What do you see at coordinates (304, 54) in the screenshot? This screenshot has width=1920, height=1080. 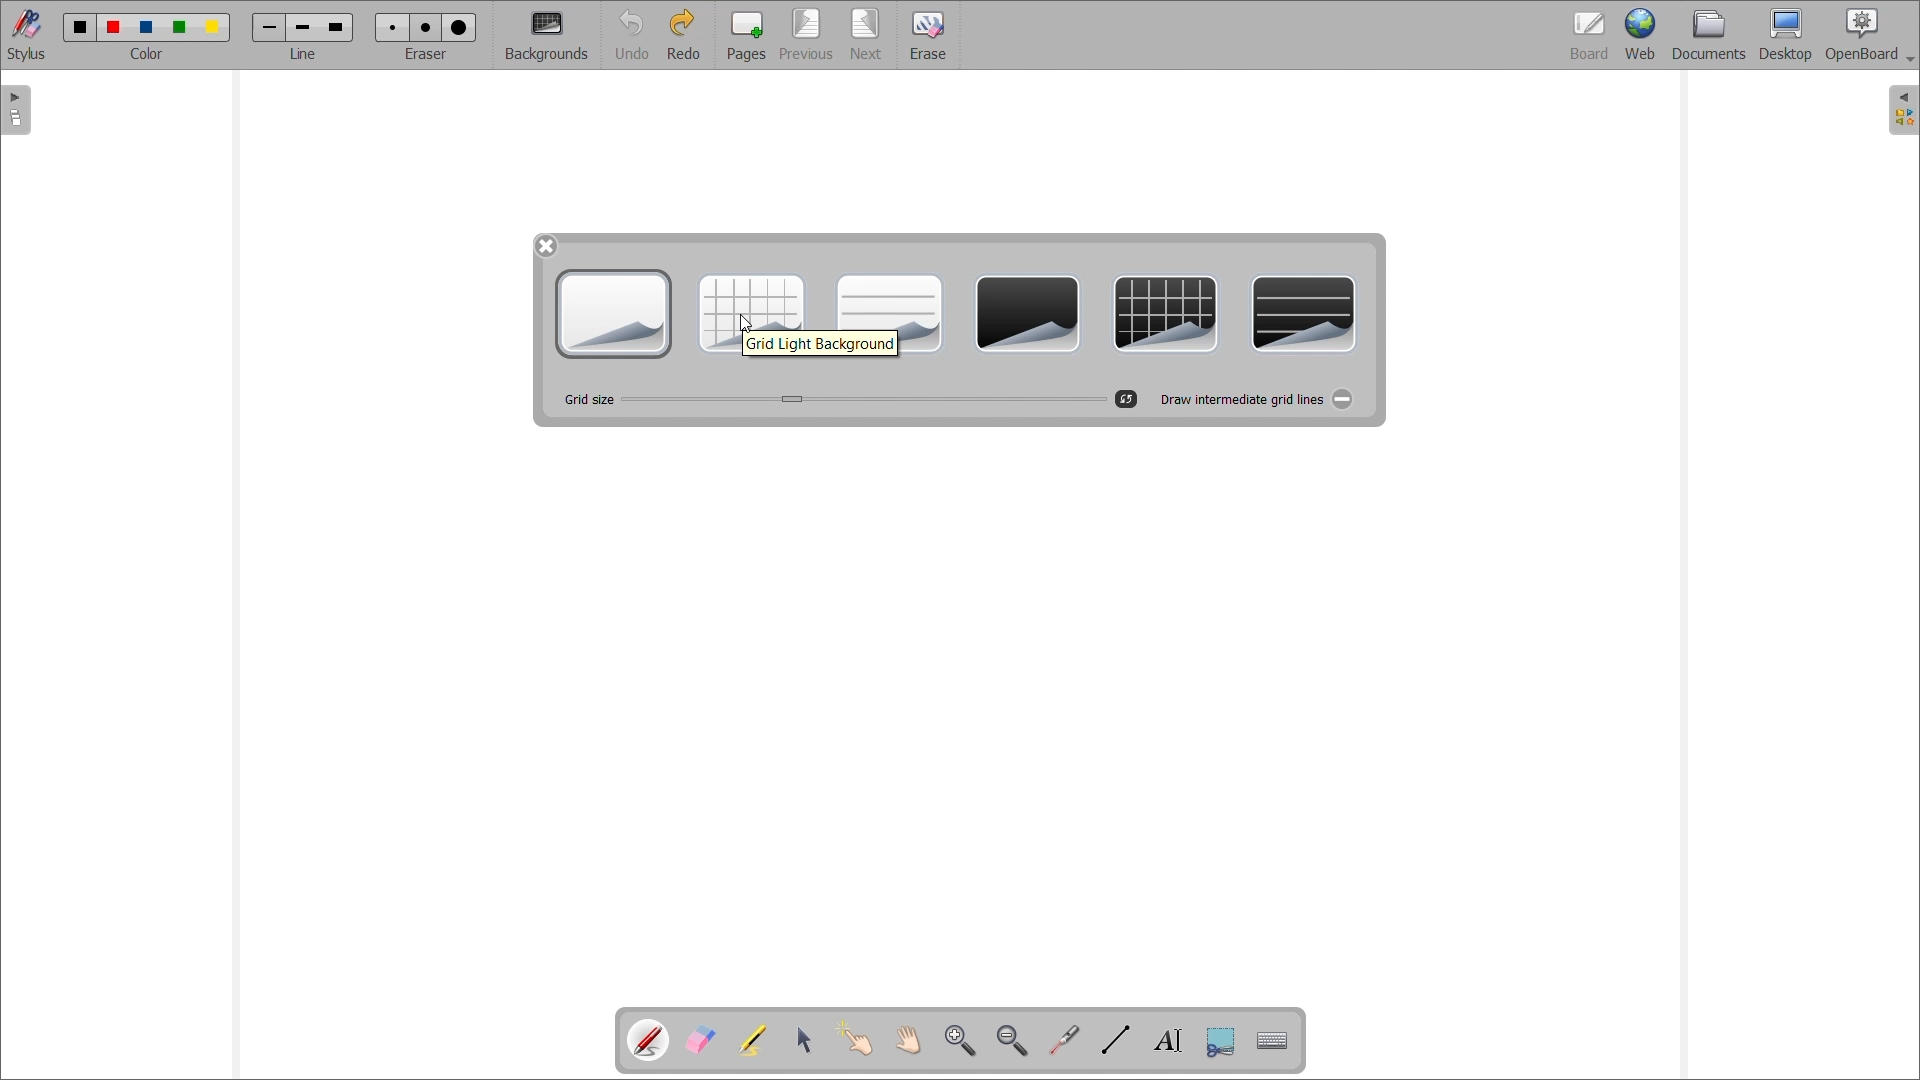 I see `Line` at bounding box center [304, 54].